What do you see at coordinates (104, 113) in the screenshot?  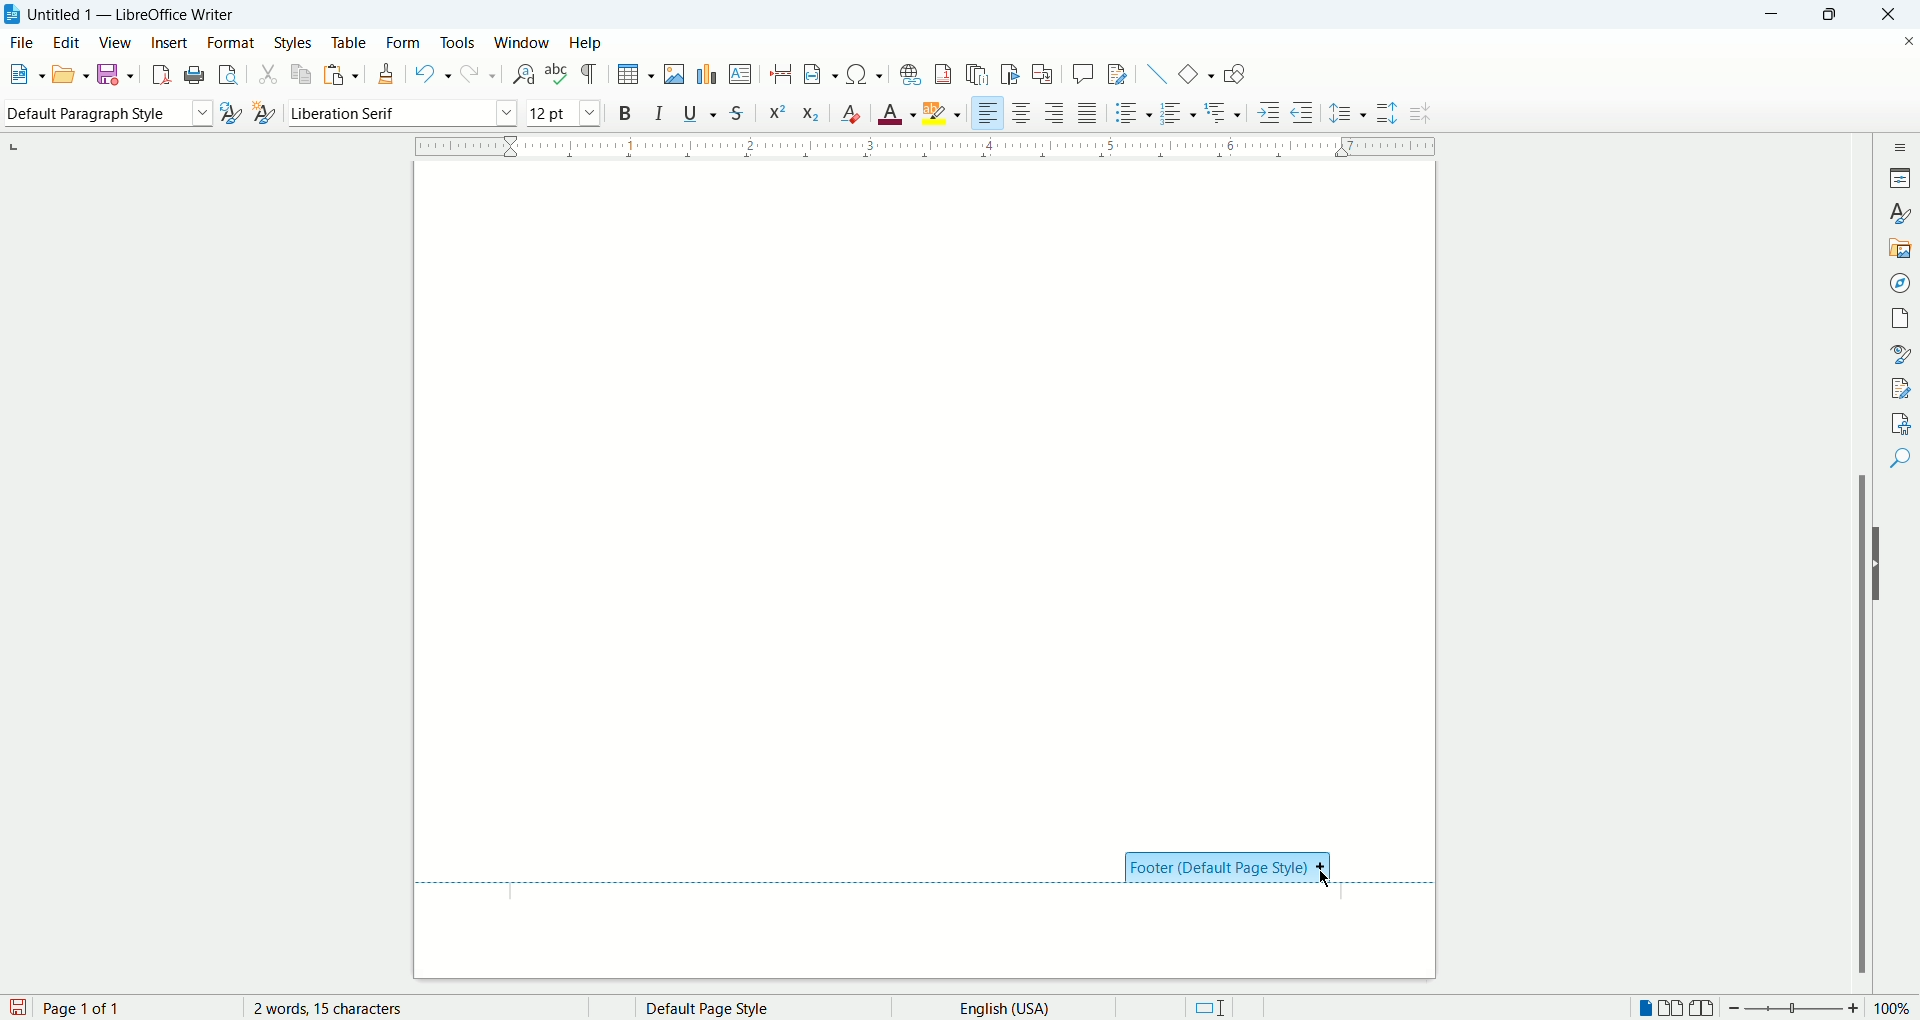 I see `paragraph style` at bounding box center [104, 113].